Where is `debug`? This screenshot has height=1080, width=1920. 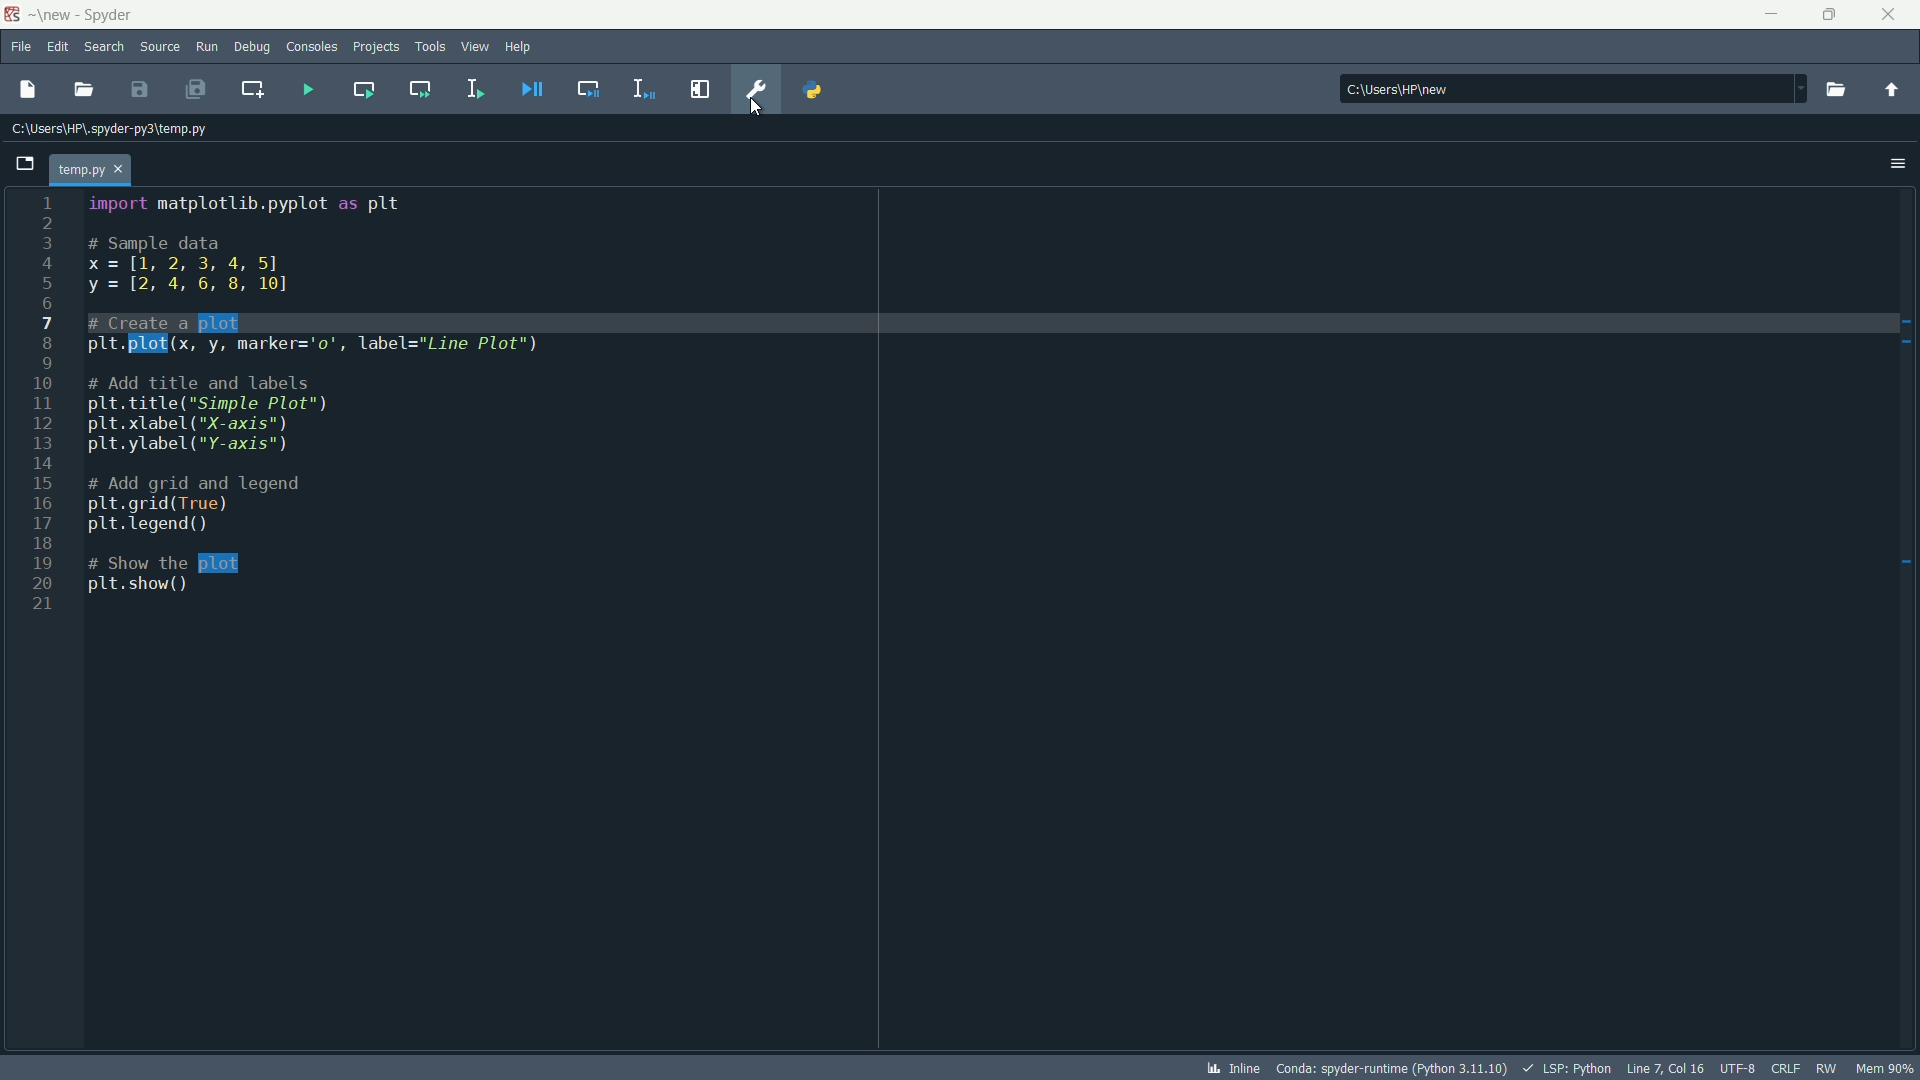
debug is located at coordinates (251, 46).